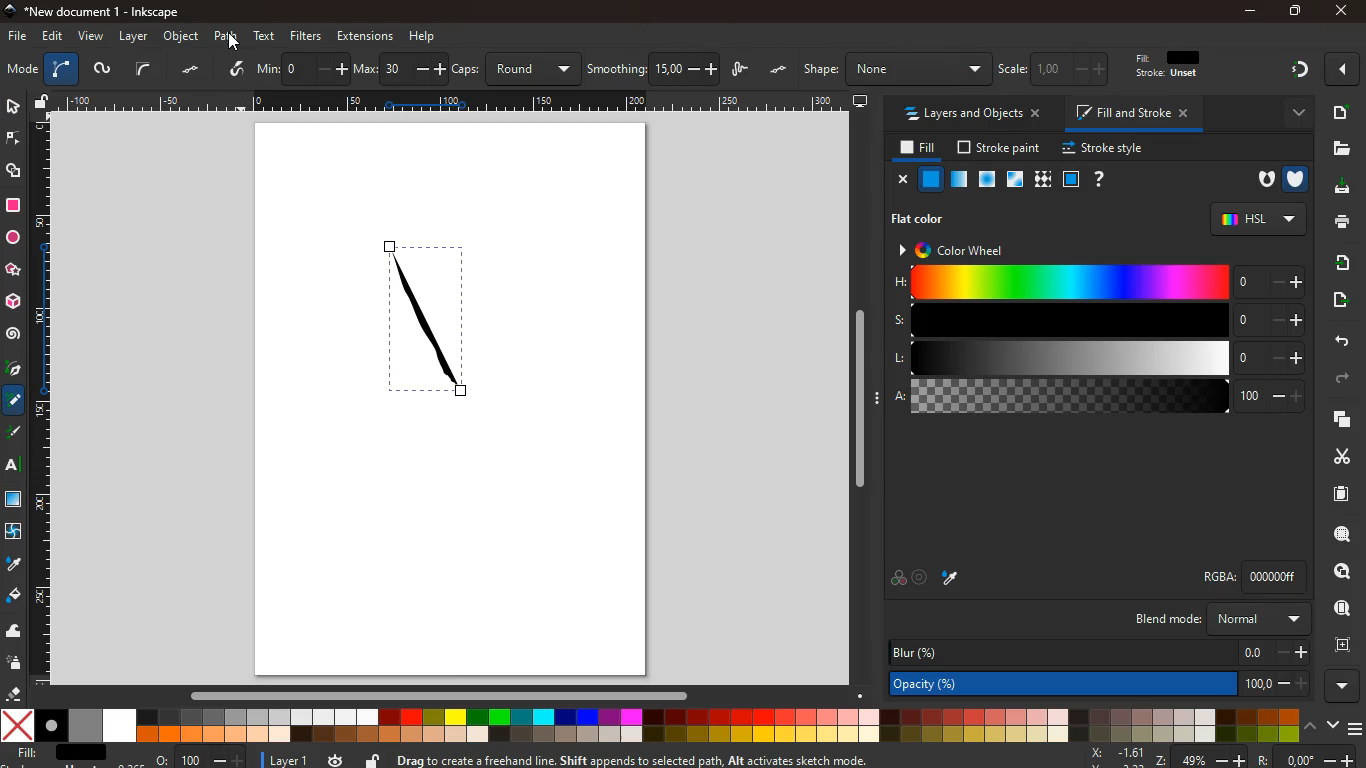  What do you see at coordinates (101, 71) in the screenshot?
I see `worm` at bounding box center [101, 71].